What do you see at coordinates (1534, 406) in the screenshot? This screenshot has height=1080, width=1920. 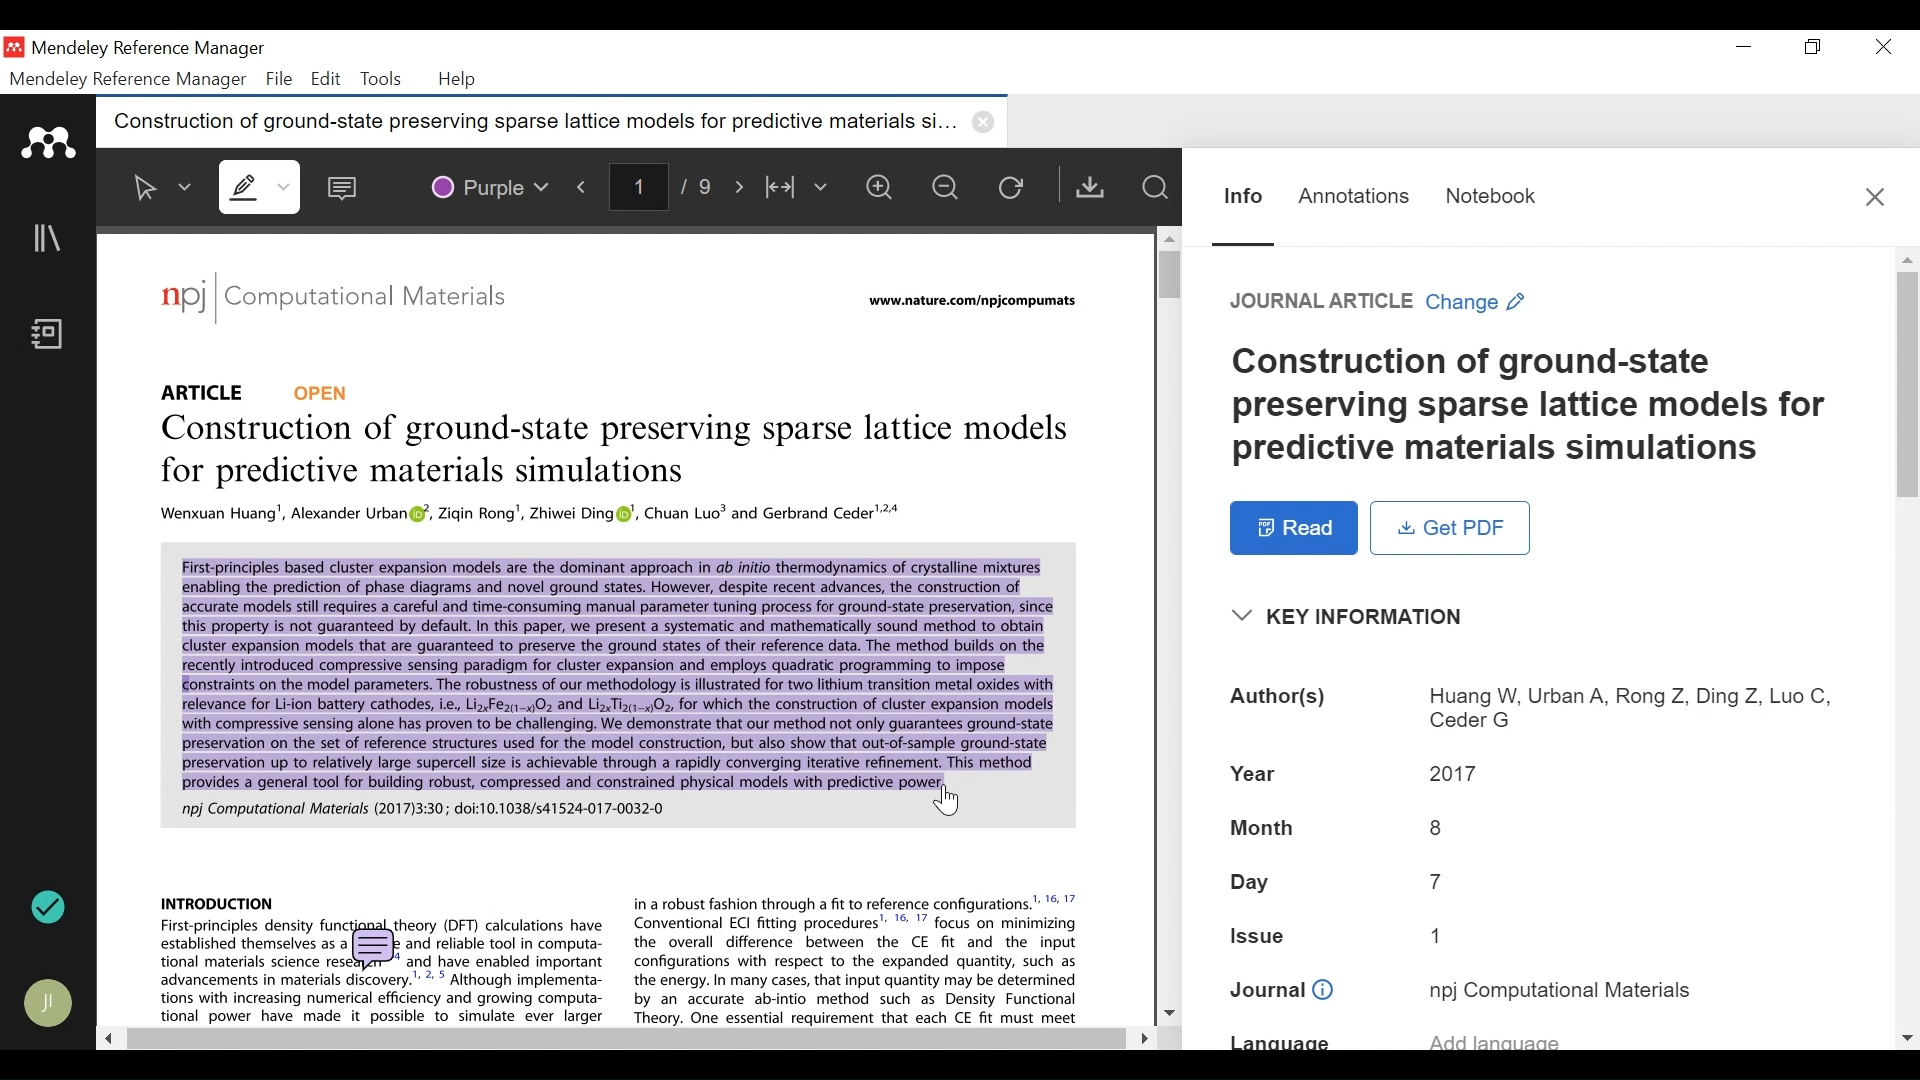 I see `Title` at bounding box center [1534, 406].